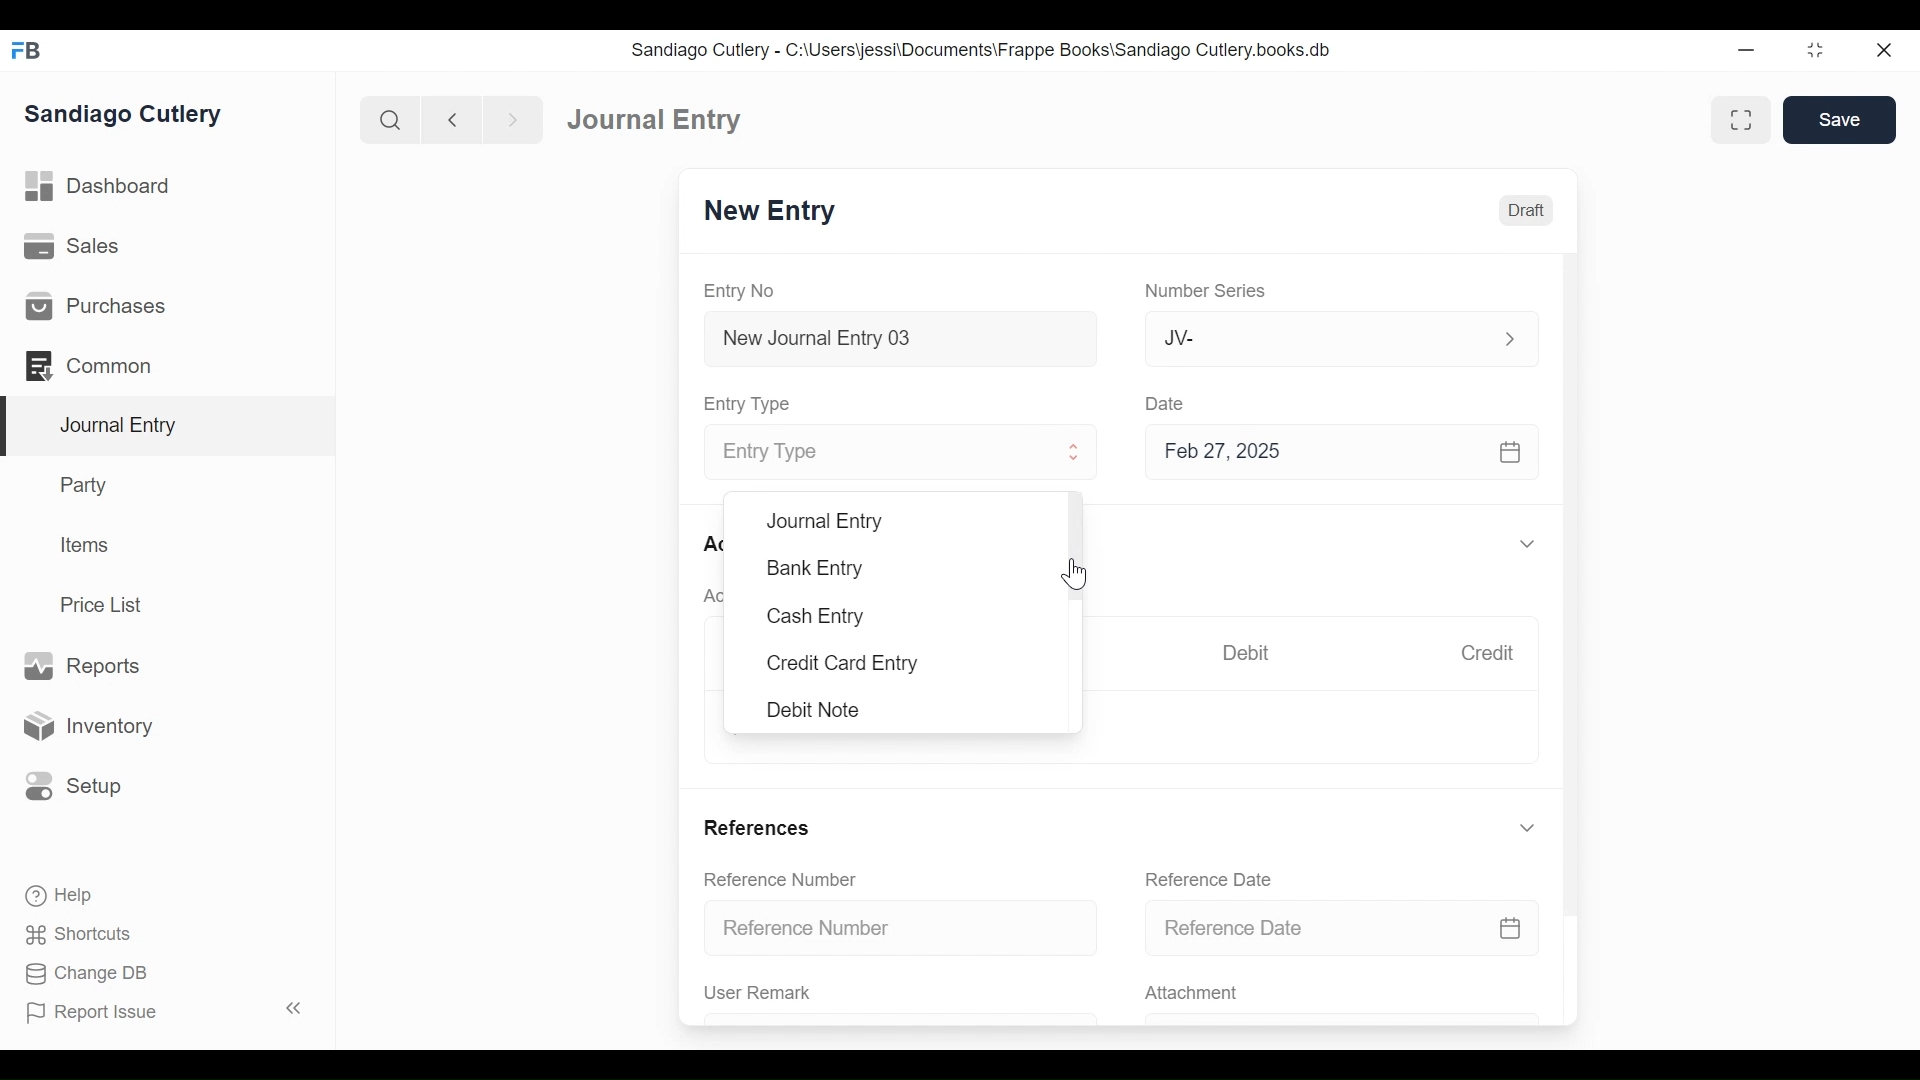  Describe the element at coordinates (829, 521) in the screenshot. I see `Journal Entry` at that location.